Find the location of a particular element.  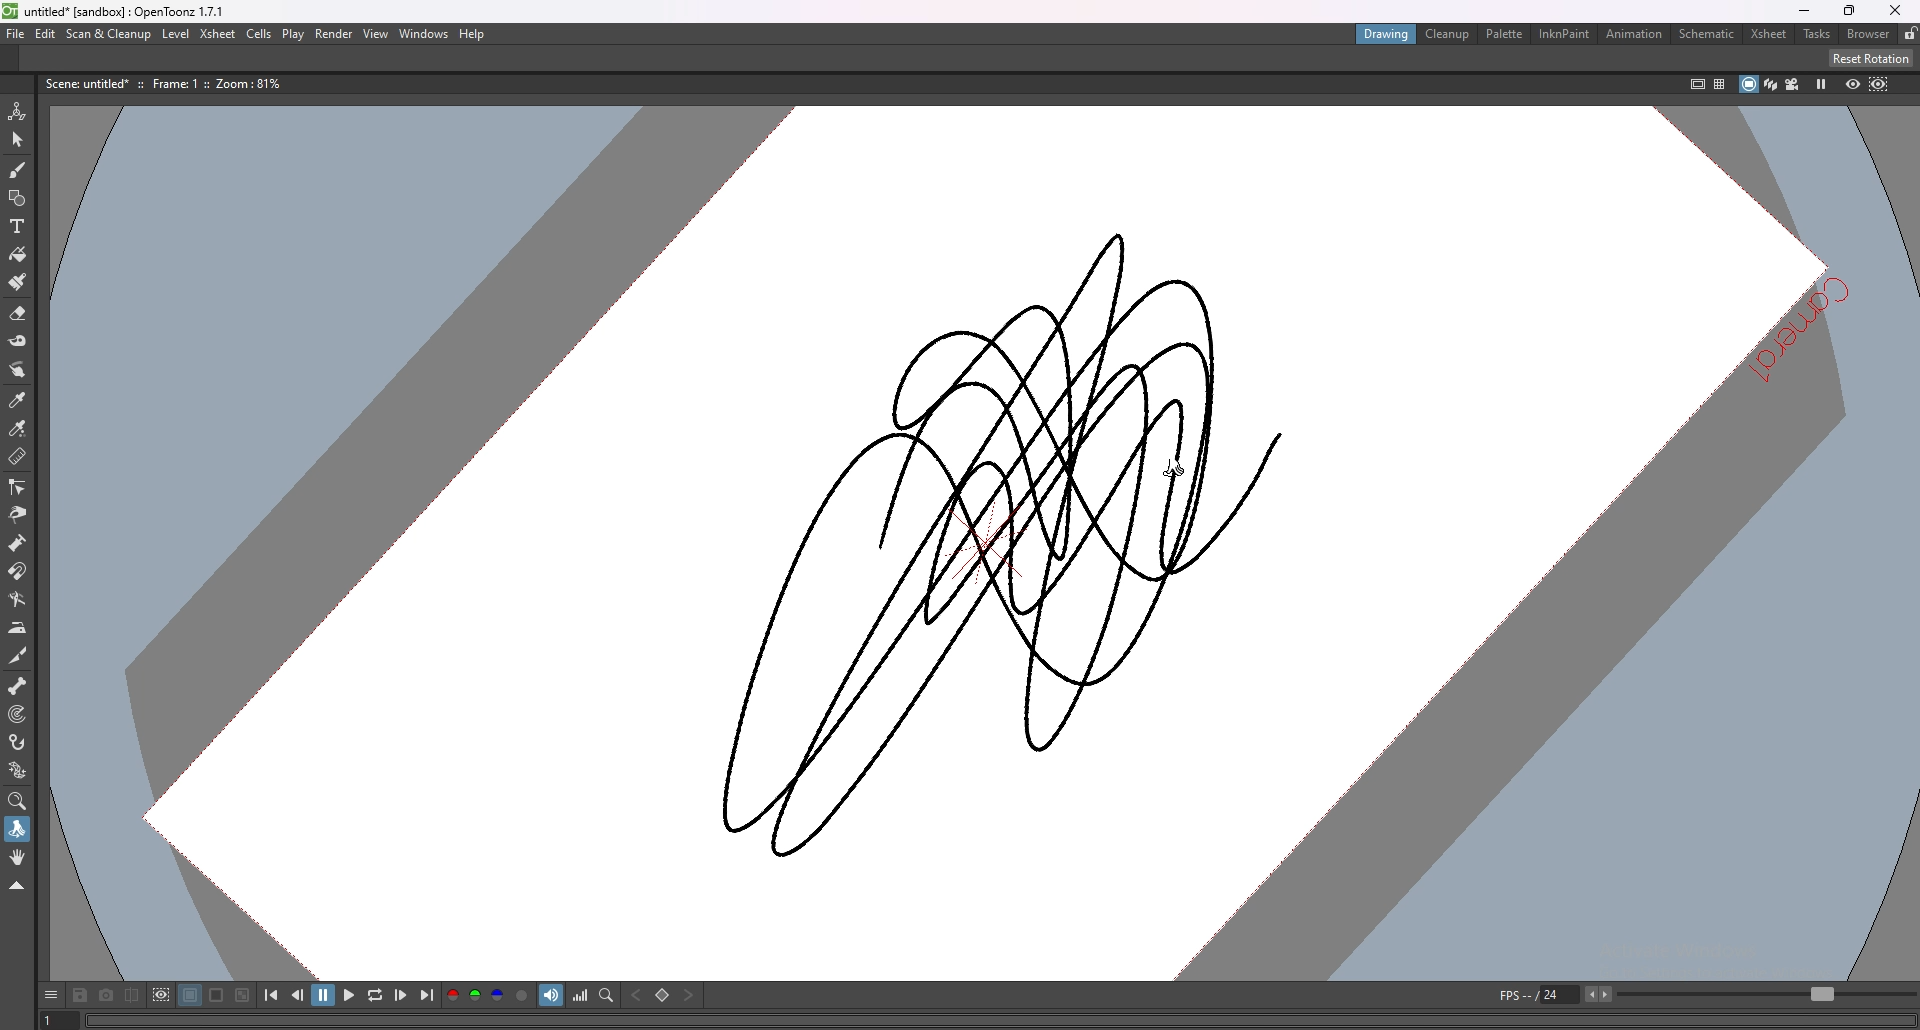

selection tool is located at coordinates (17, 140).